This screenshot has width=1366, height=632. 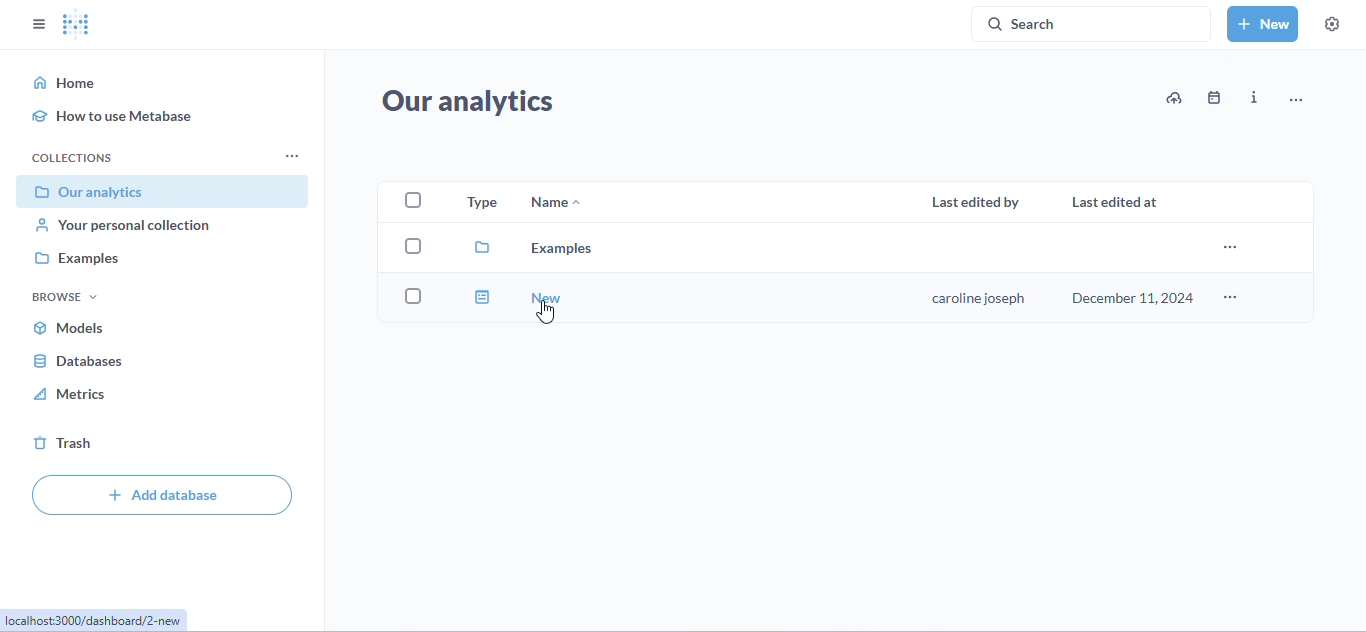 What do you see at coordinates (1132, 298) in the screenshot?
I see `december 11, 2024` at bounding box center [1132, 298].